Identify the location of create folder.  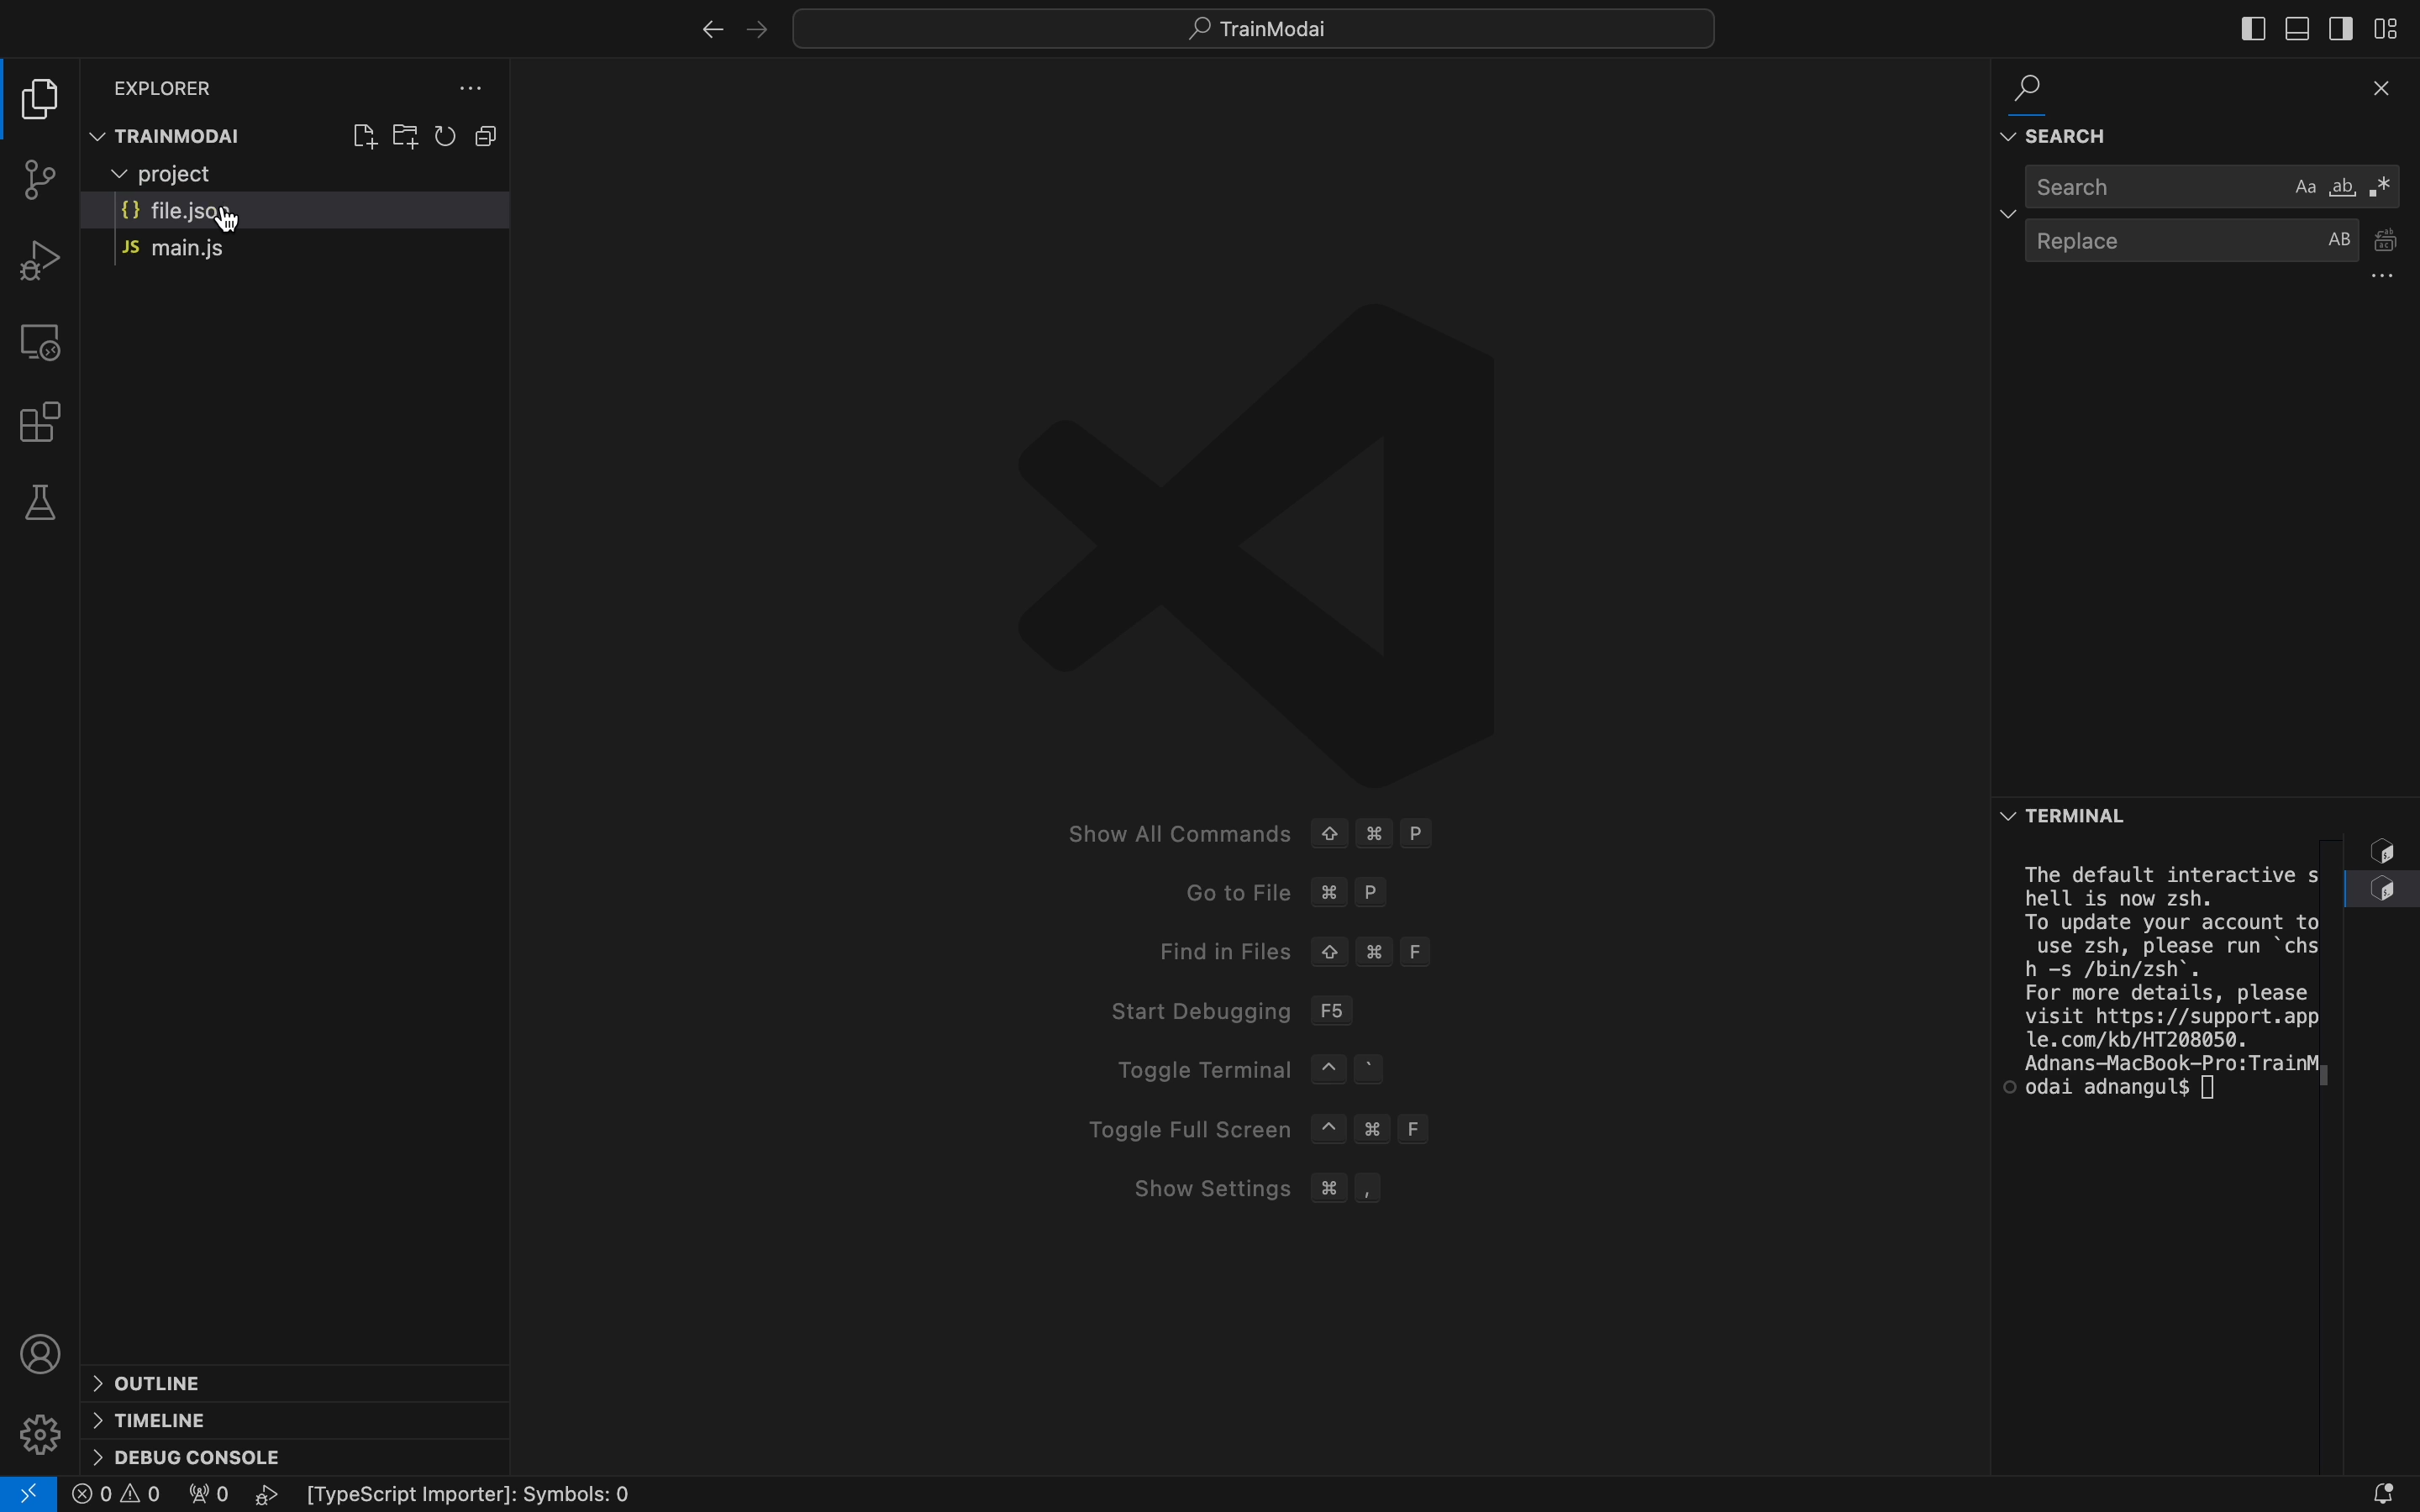
(406, 133).